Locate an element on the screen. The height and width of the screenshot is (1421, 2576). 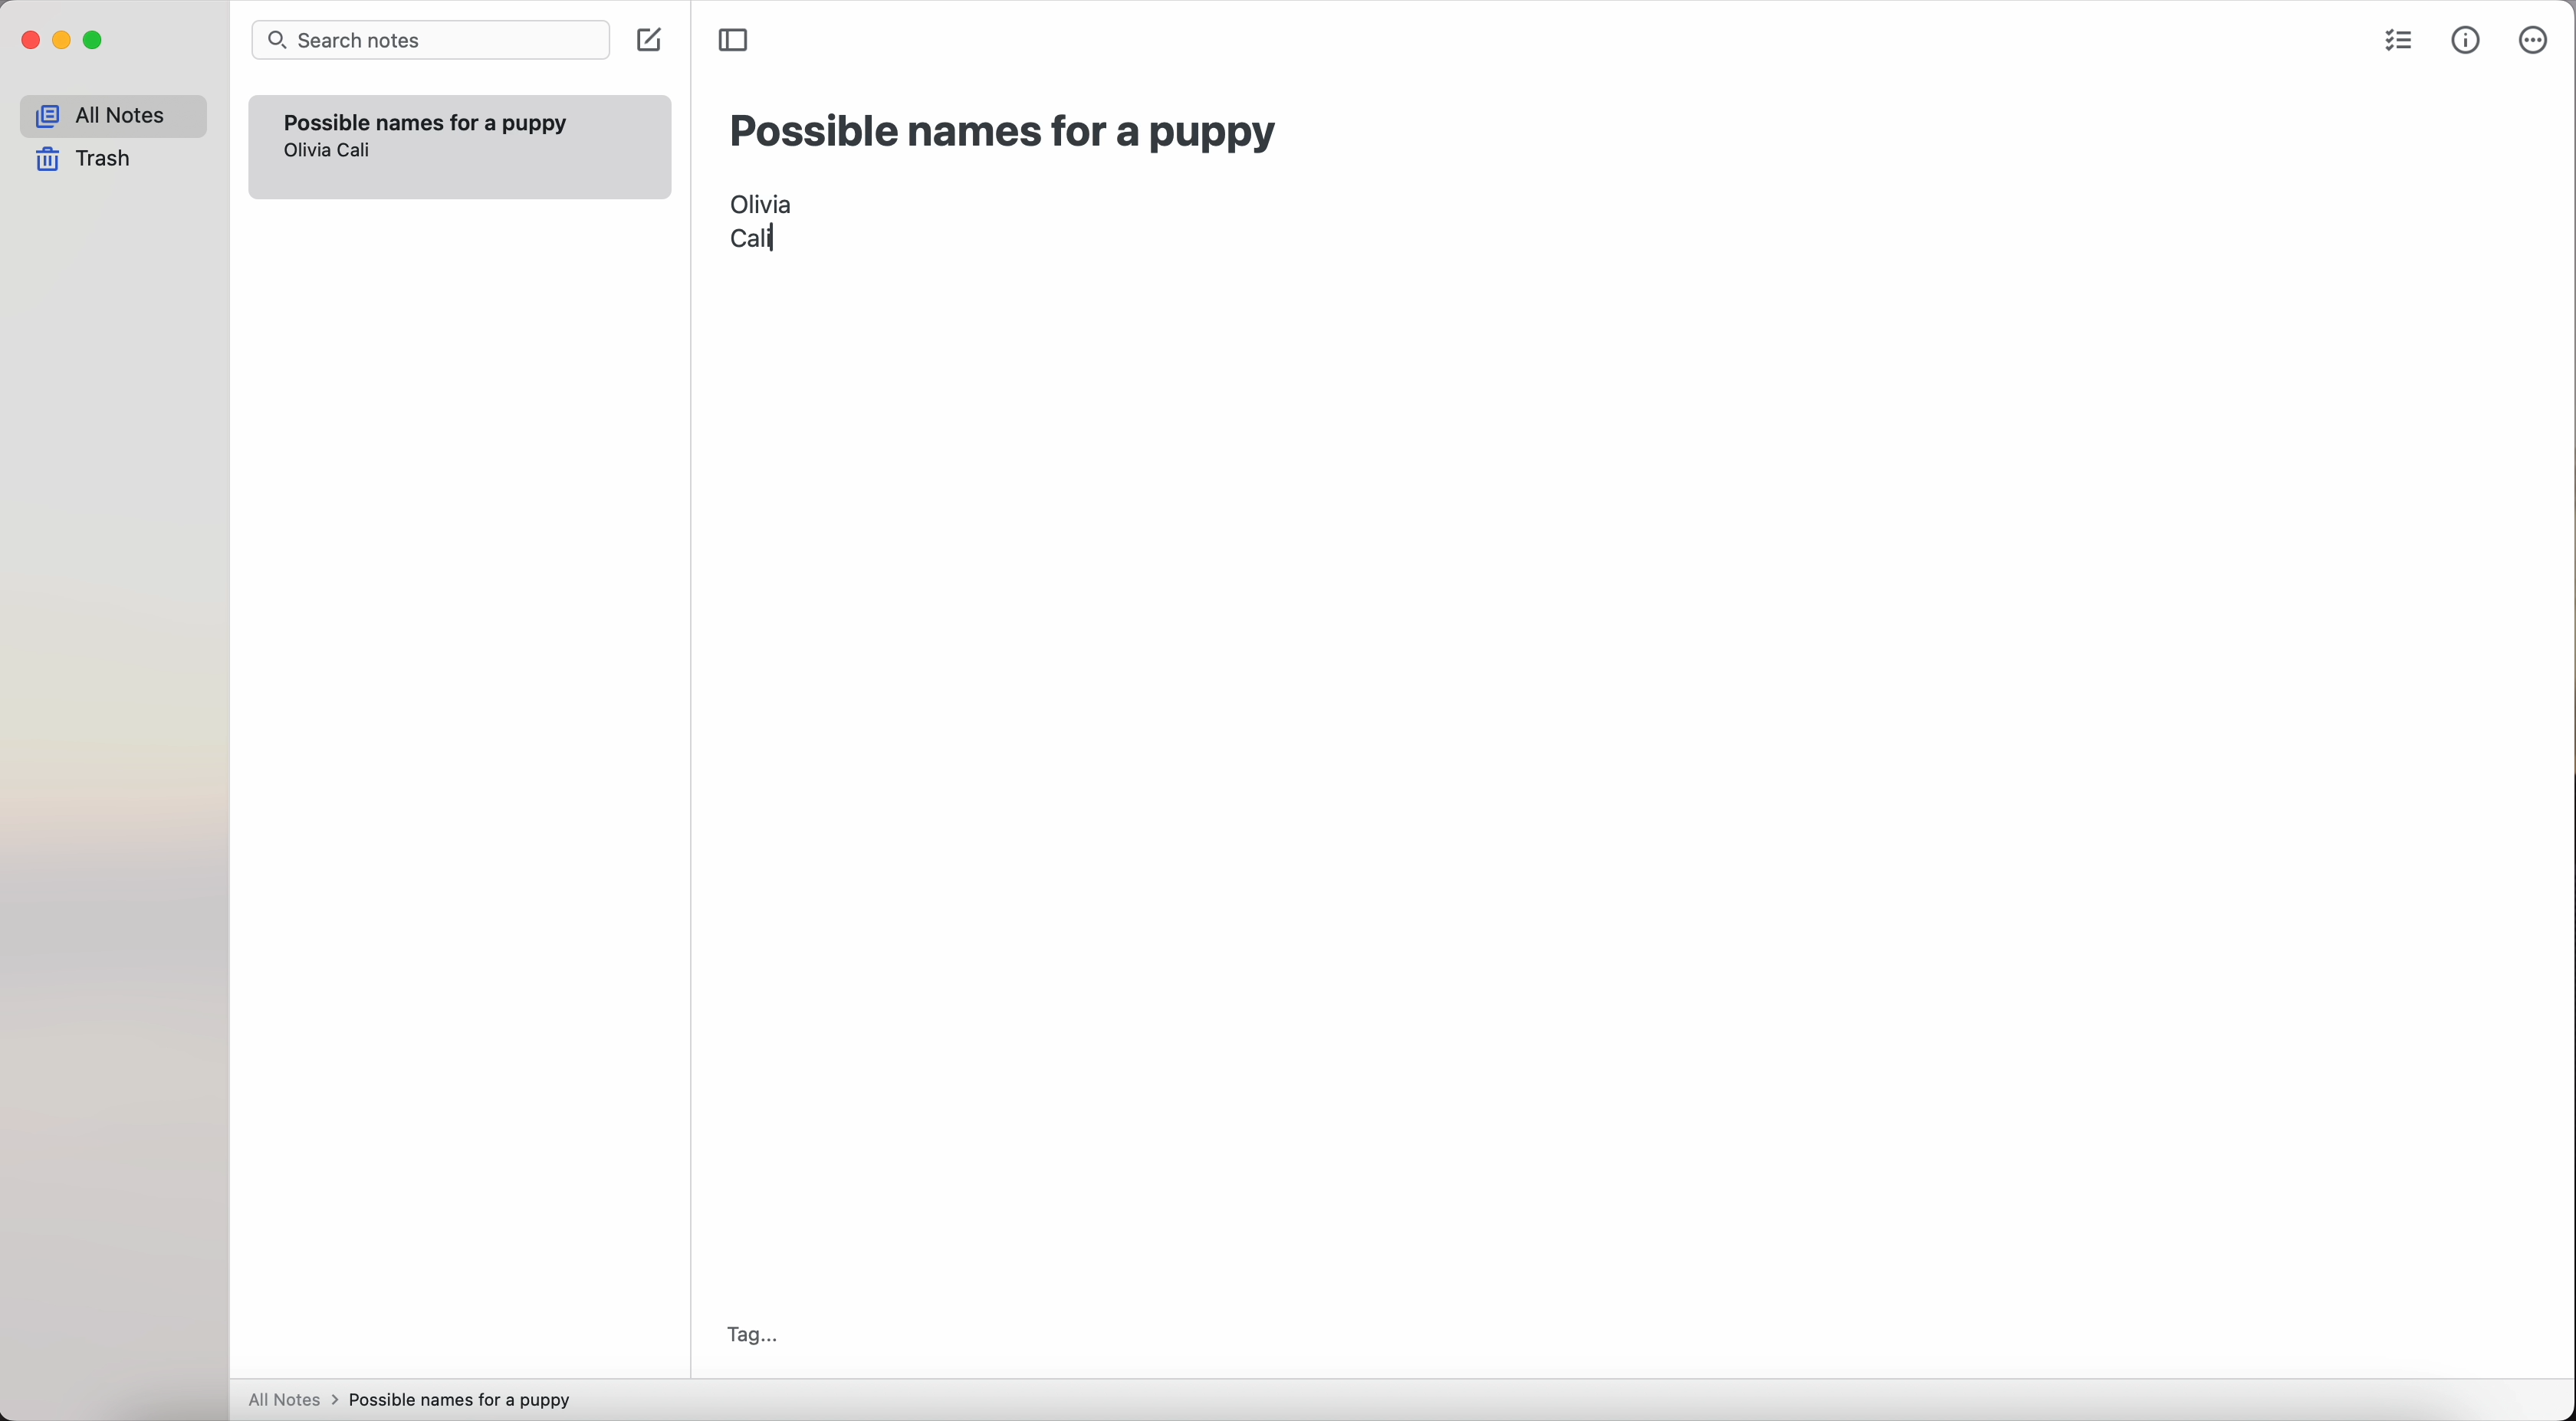
trash is located at coordinates (90, 160).